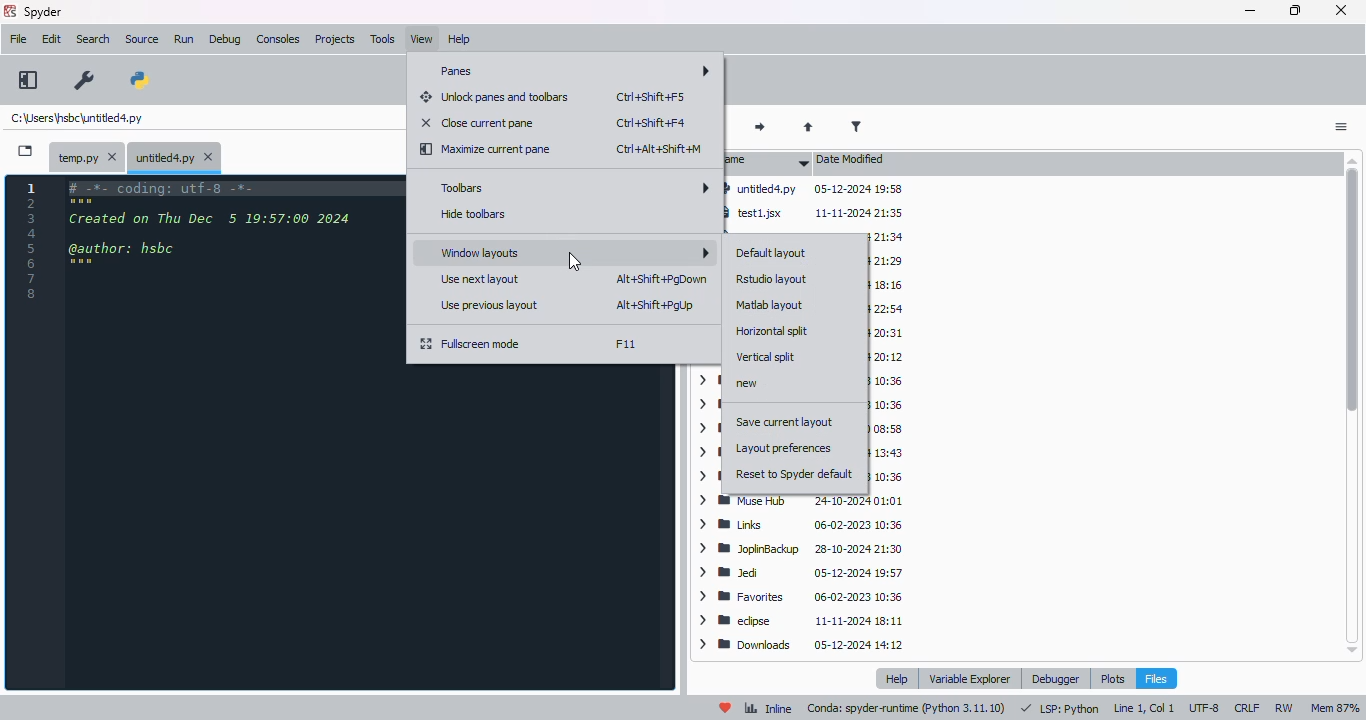  What do you see at coordinates (890, 284) in the screenshot?
I see `Zotero` at bounding box center [890, 284].